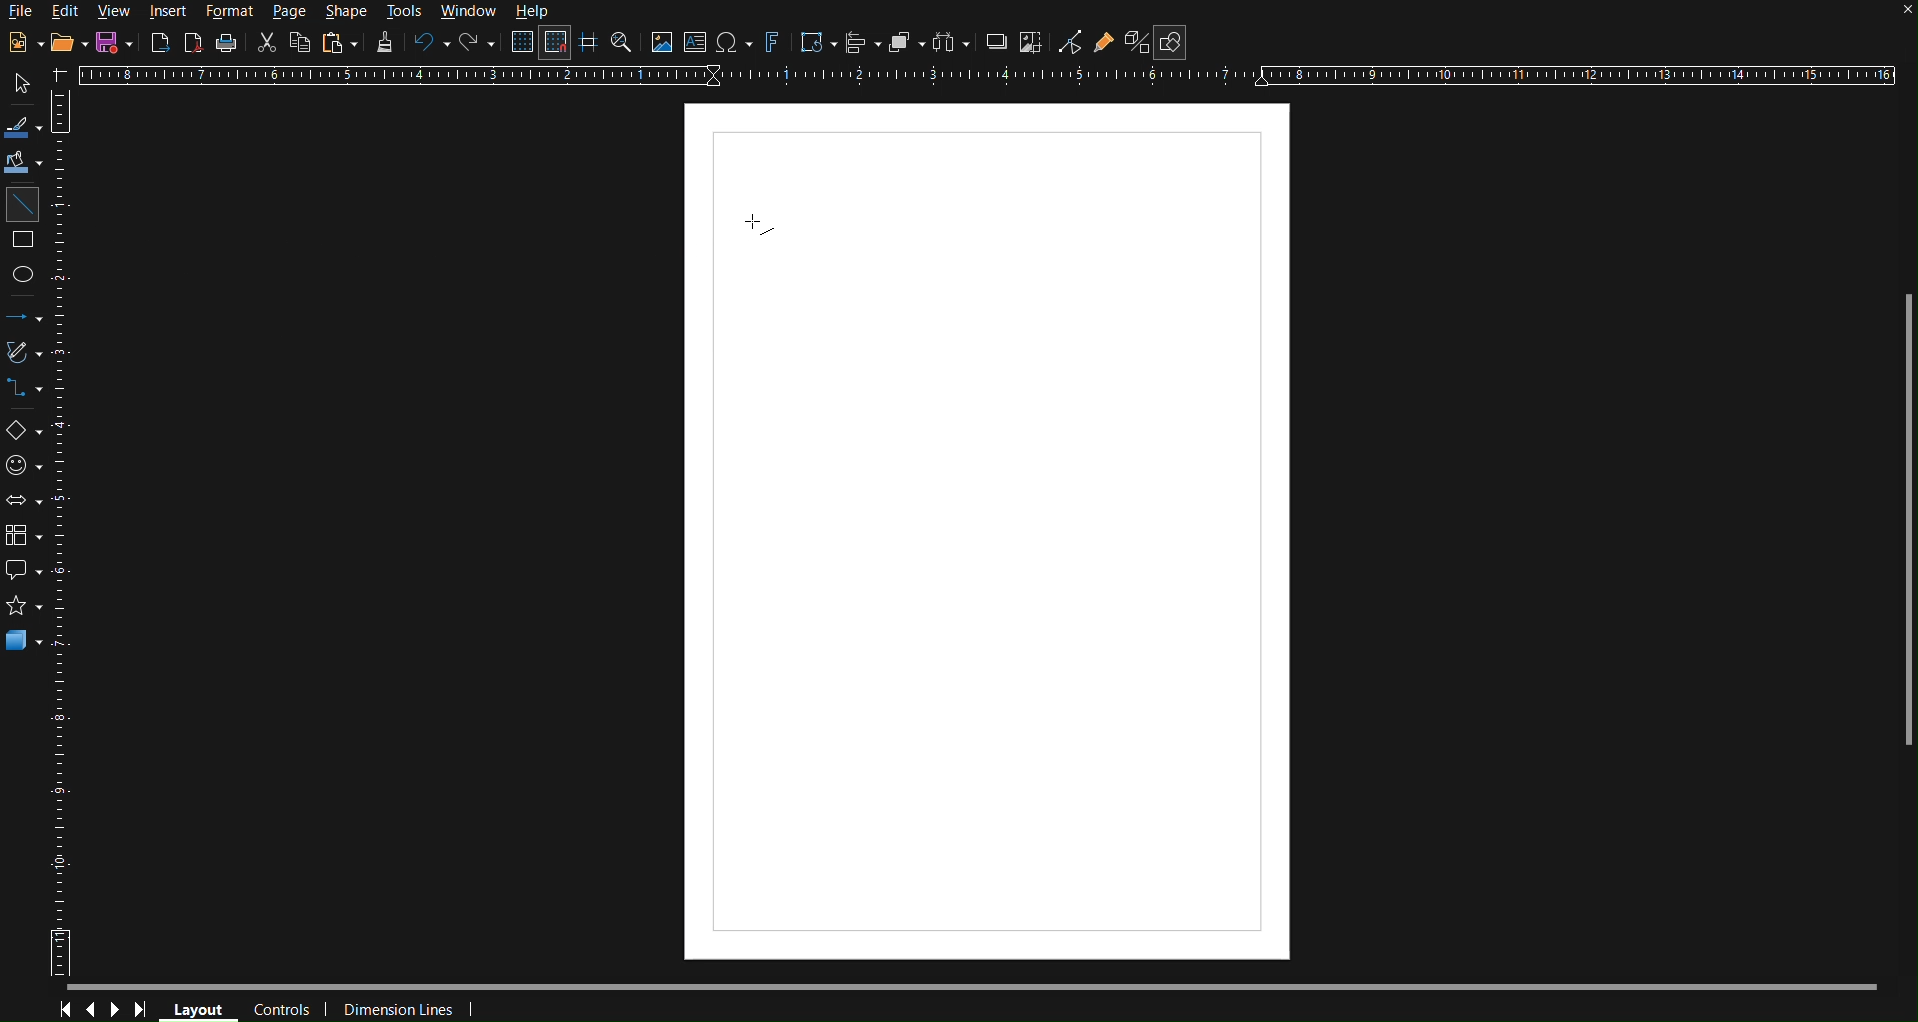  What do you see at coordinates (24, 536) in the screenshot?
I see `Flowcharts` at bounding box center [24, 536].